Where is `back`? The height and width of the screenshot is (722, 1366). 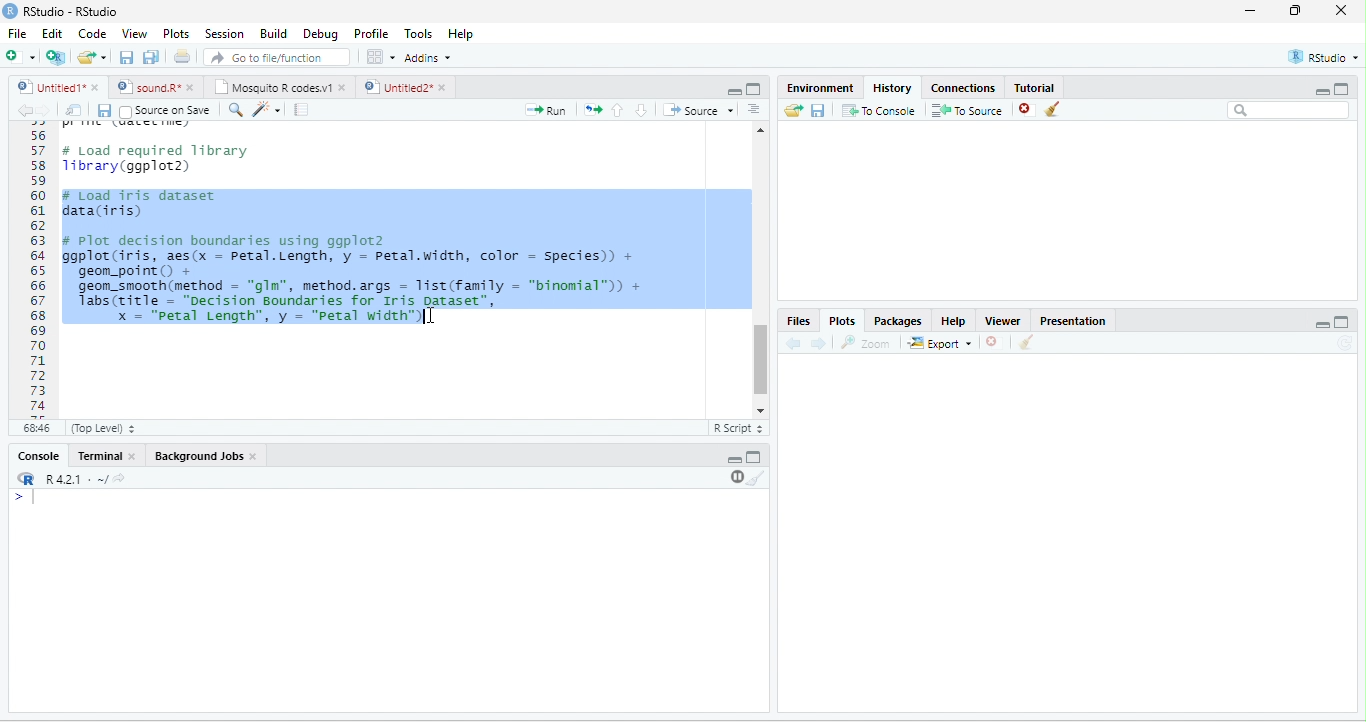
back is located at coordinates (25, 111).